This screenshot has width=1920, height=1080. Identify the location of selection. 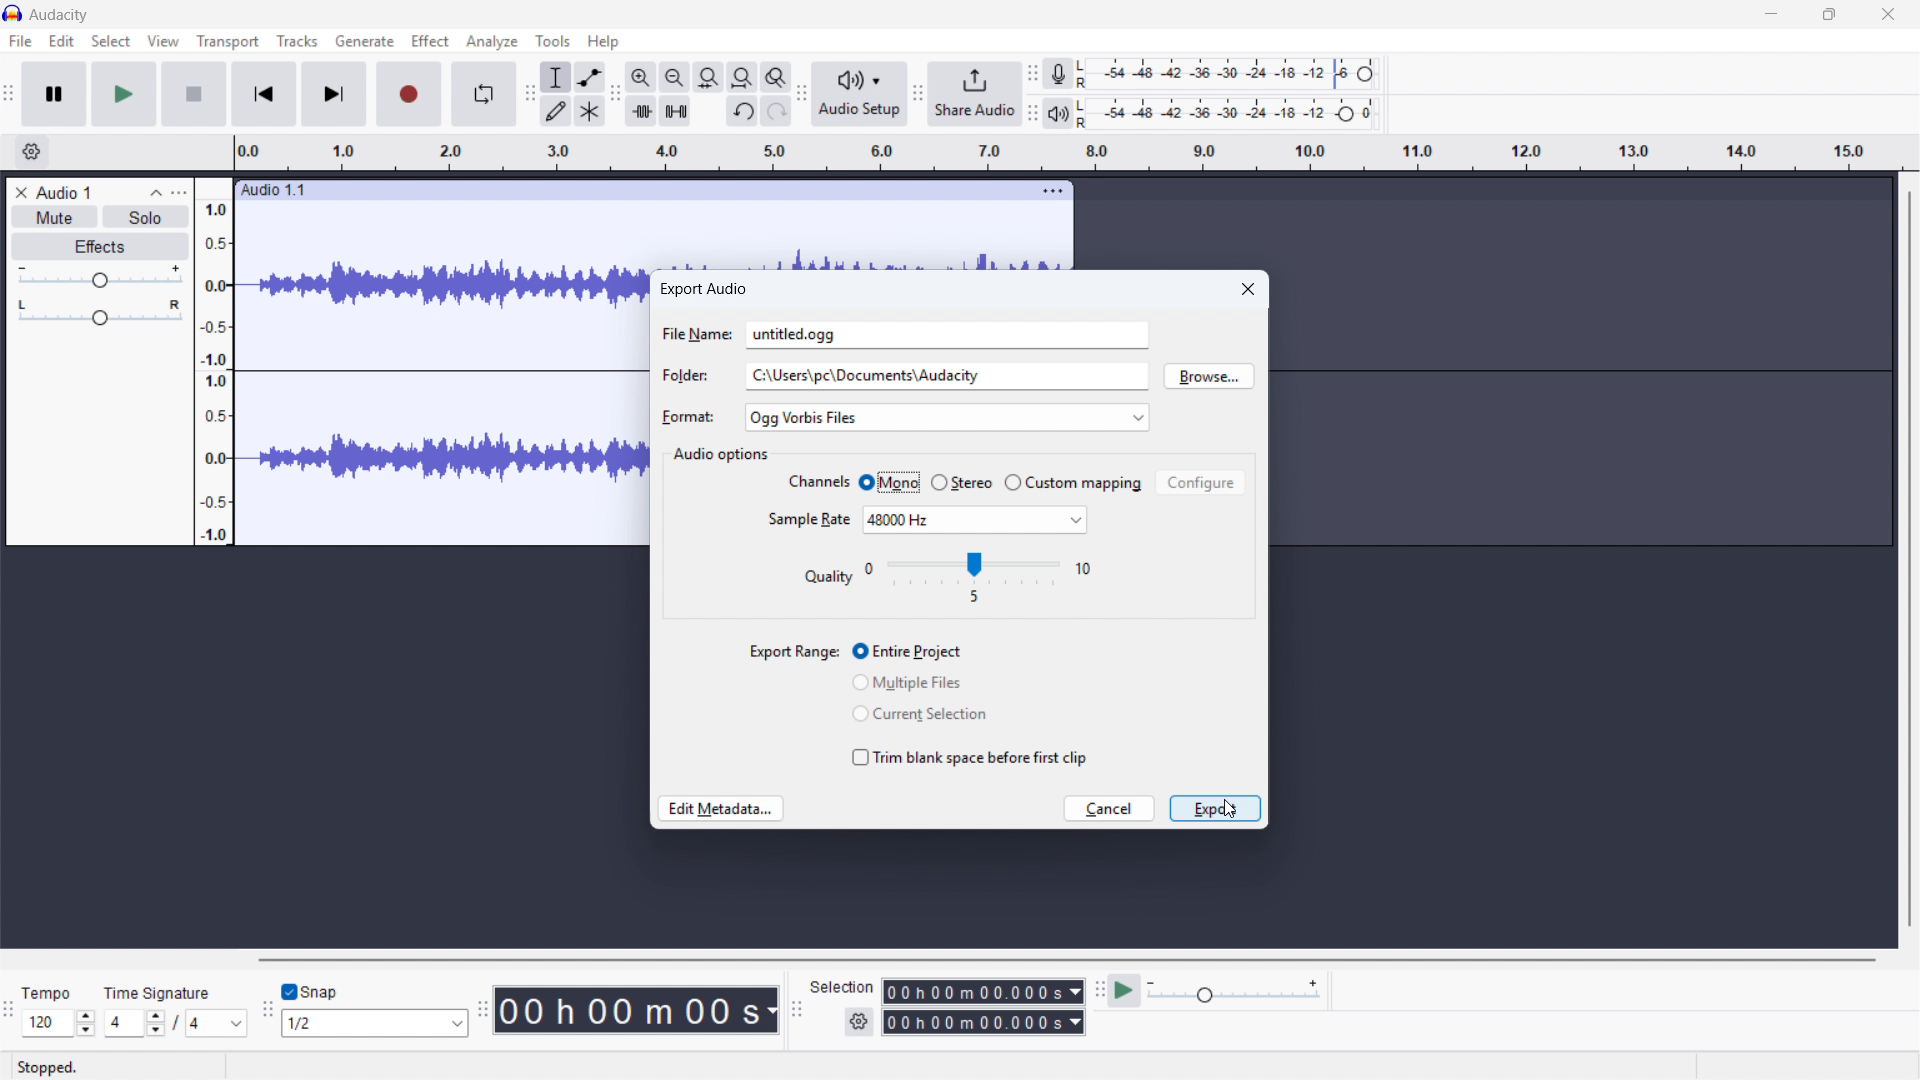
(842, 987).